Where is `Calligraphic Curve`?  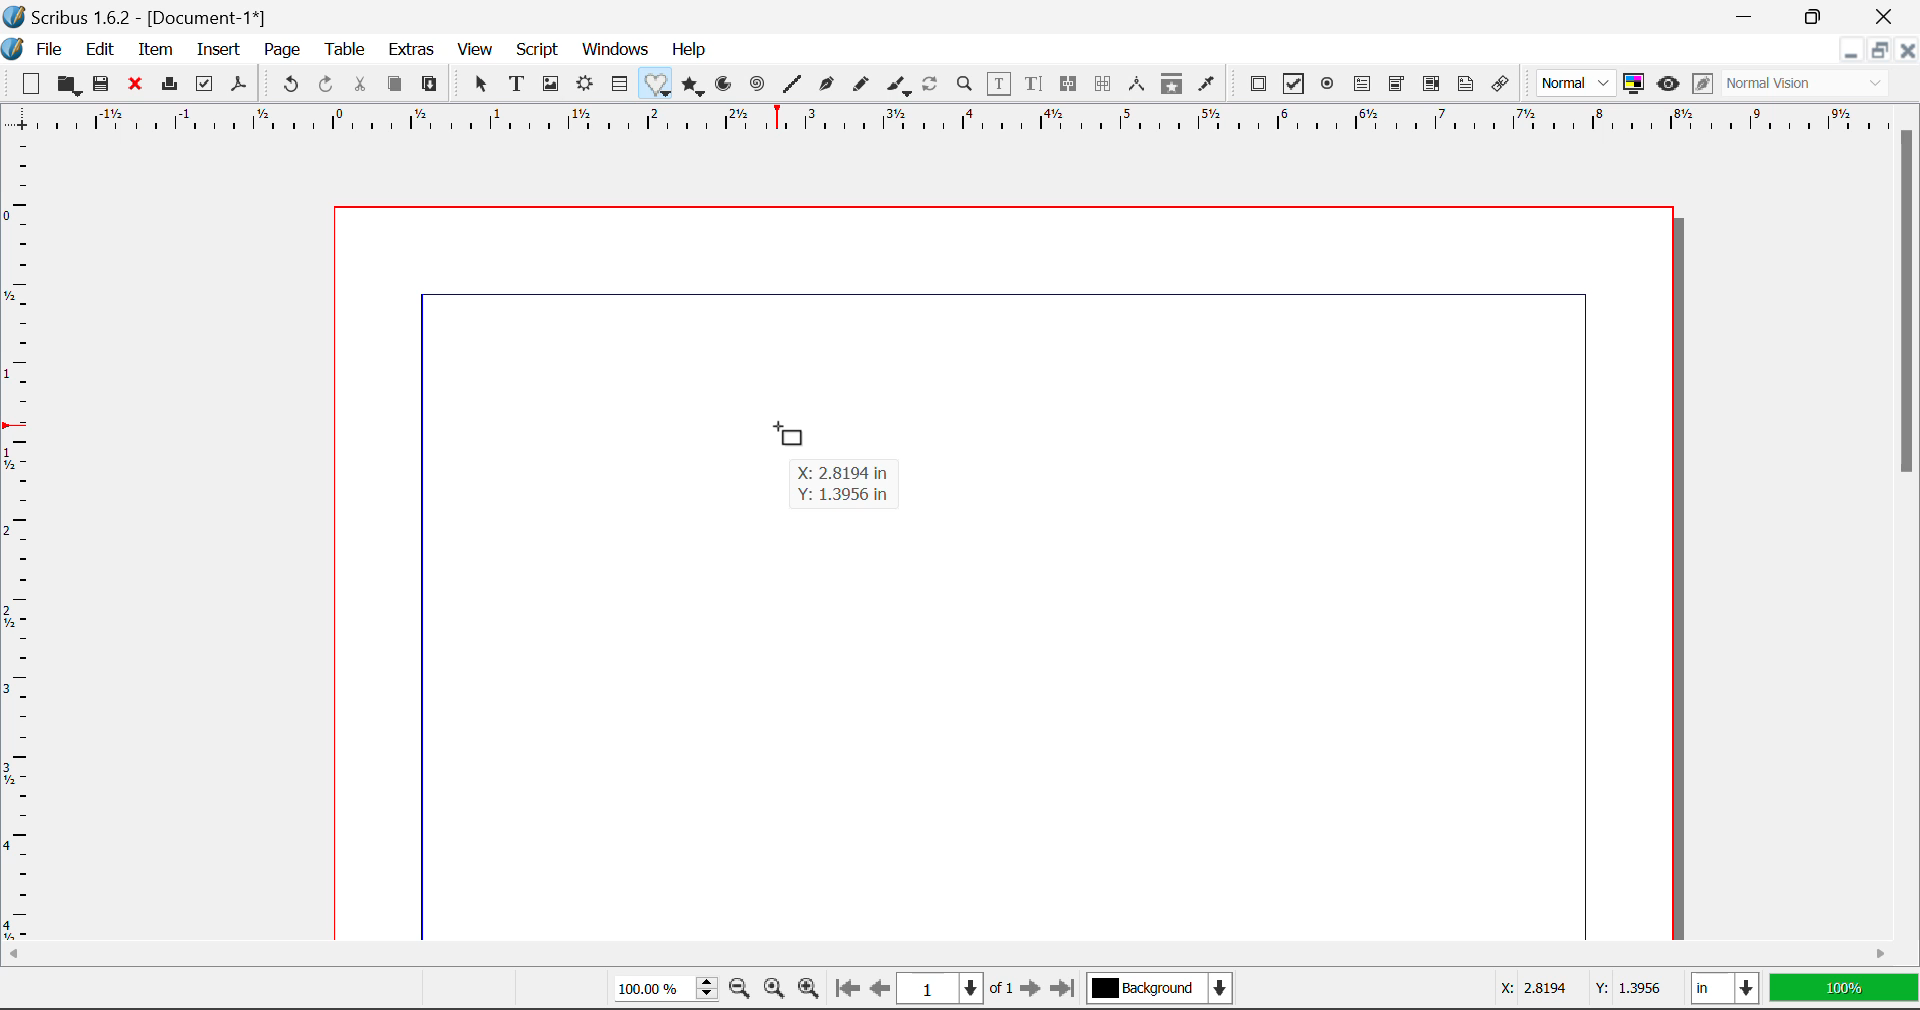 Calligraphic Curve is located at coordinates (899, 88).